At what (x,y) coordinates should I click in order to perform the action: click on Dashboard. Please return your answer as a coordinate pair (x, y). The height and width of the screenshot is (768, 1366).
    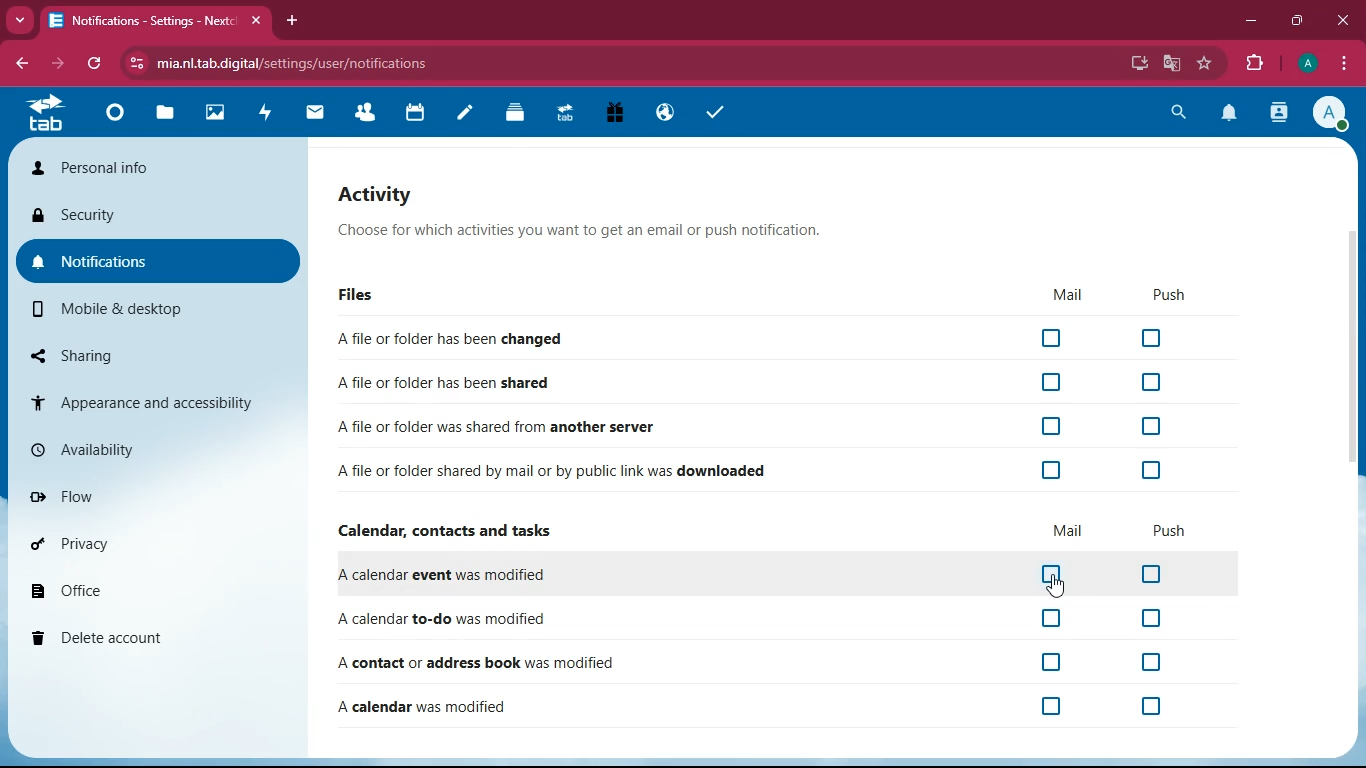
    Looking at the image, I should click on (119, 115).